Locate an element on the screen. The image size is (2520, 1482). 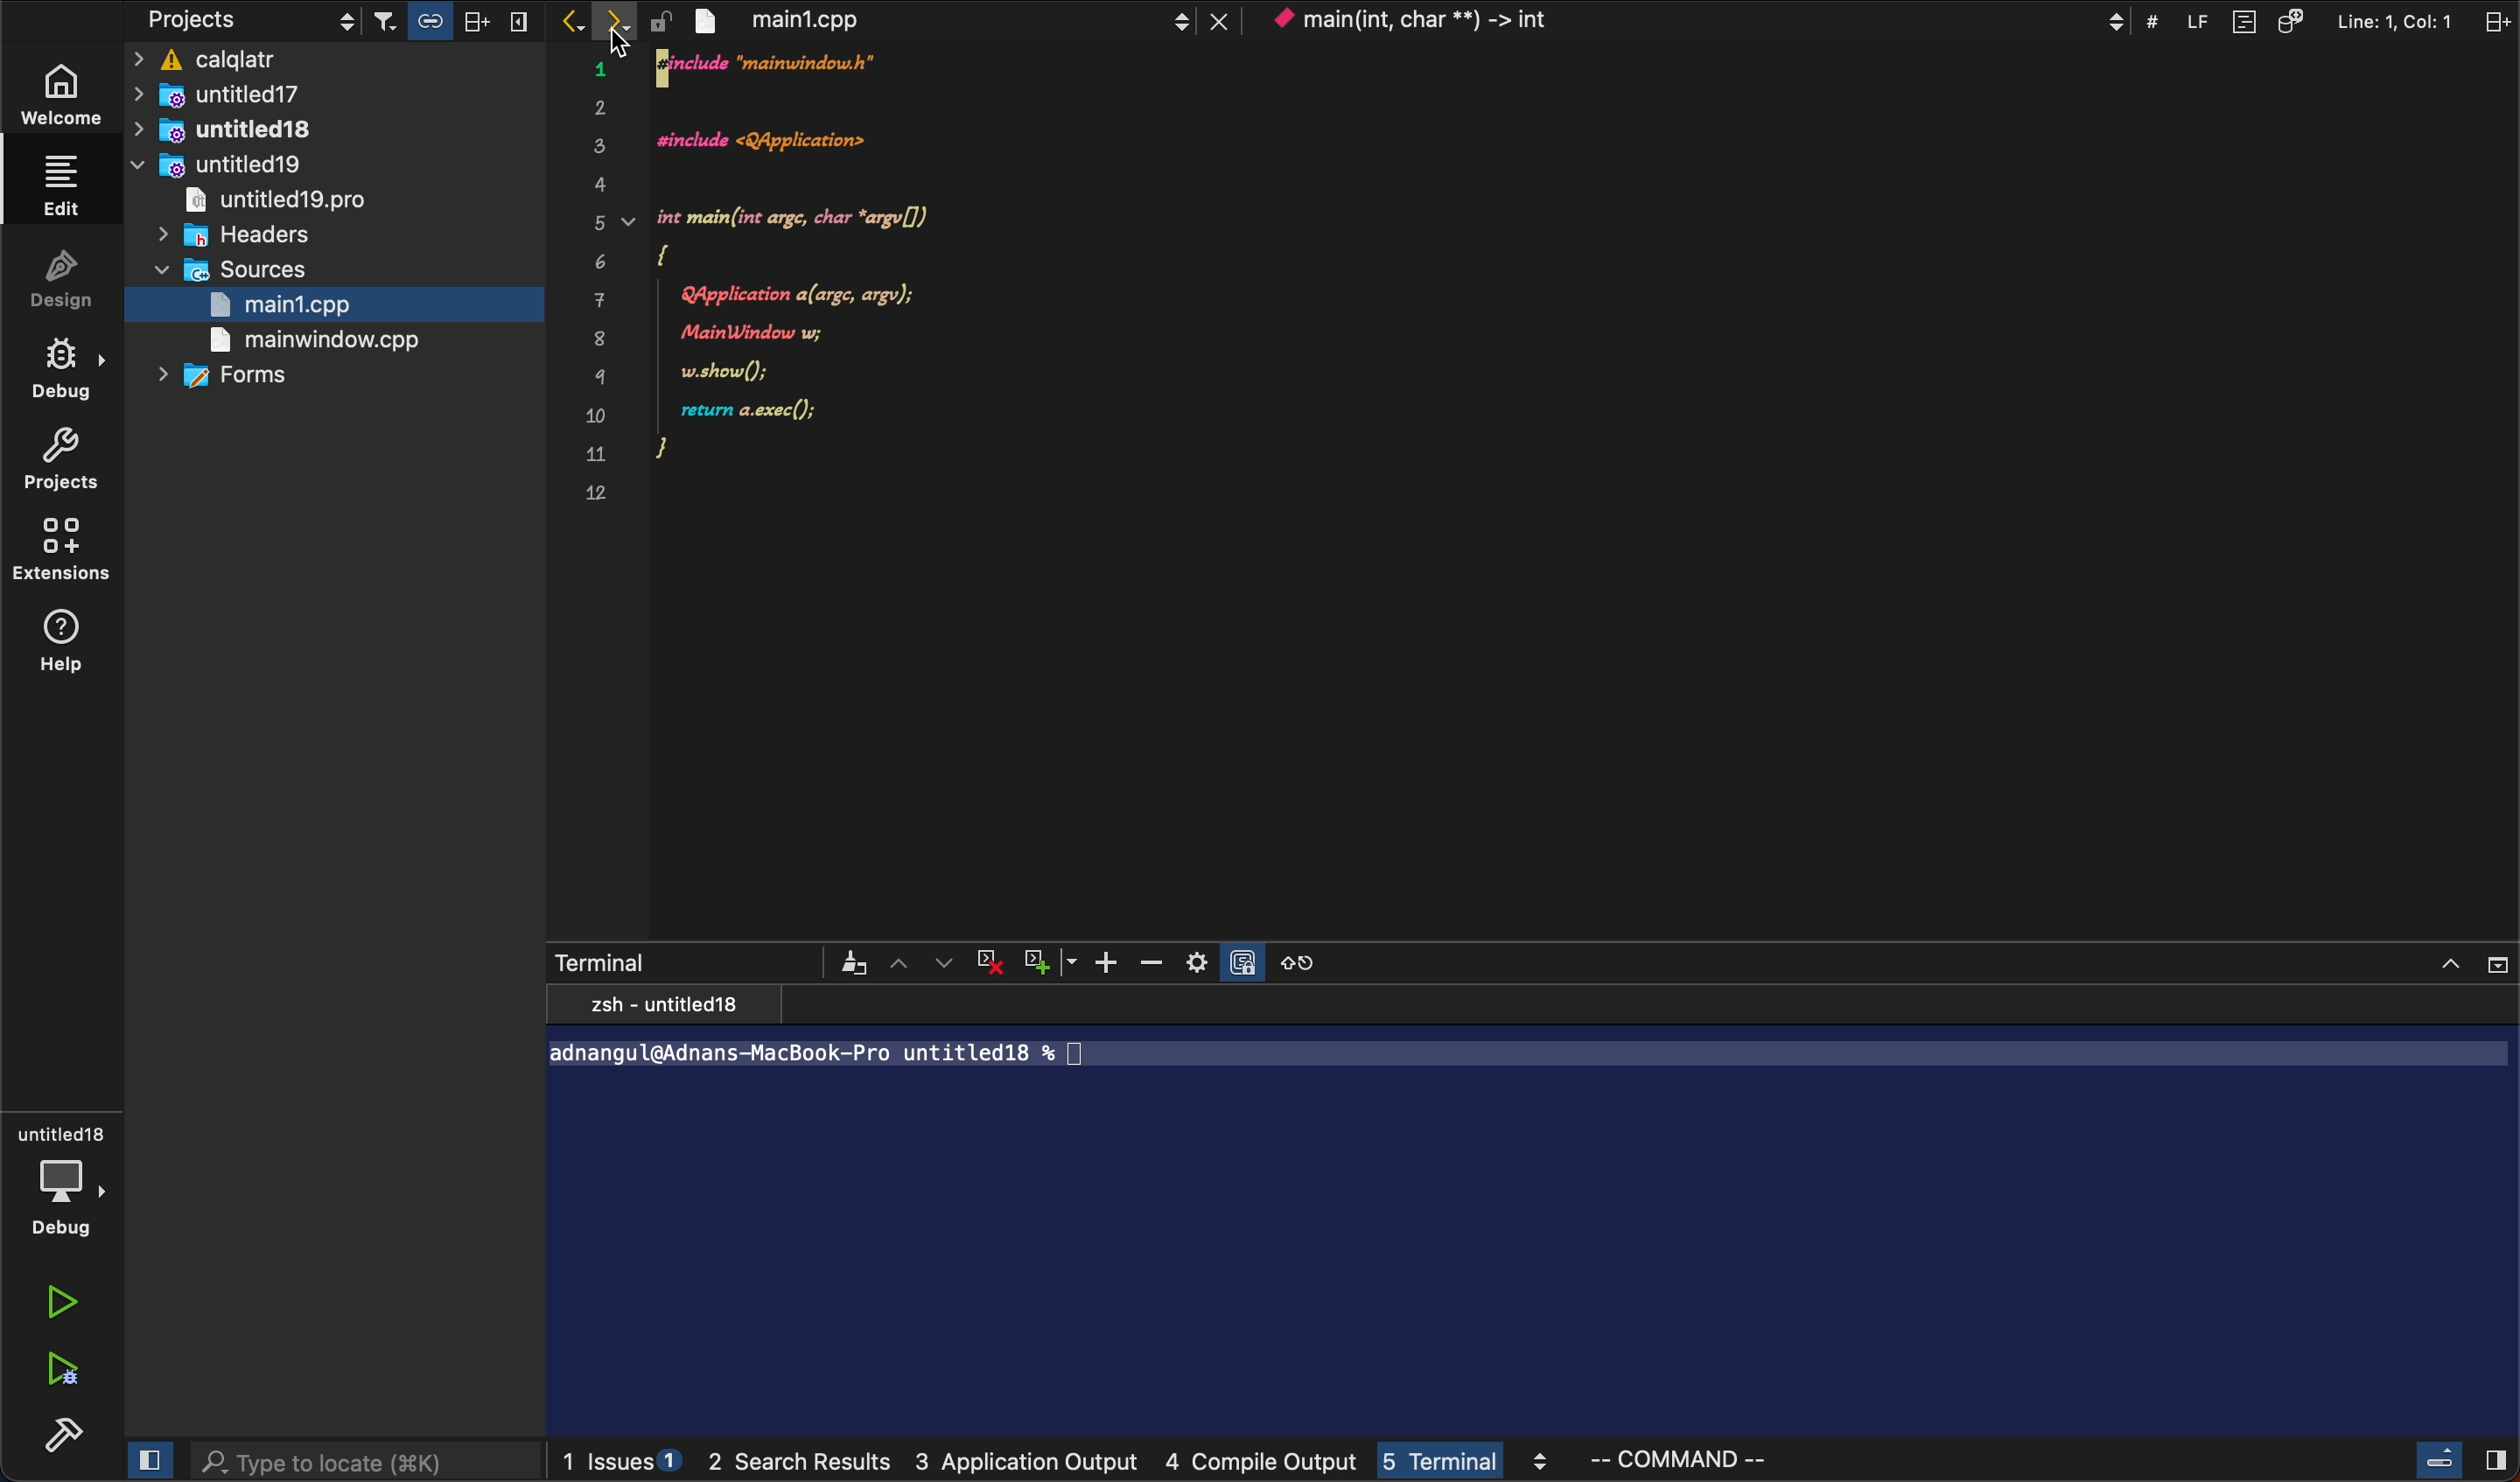
close slide bar is located at coordinates (2459, 1457).